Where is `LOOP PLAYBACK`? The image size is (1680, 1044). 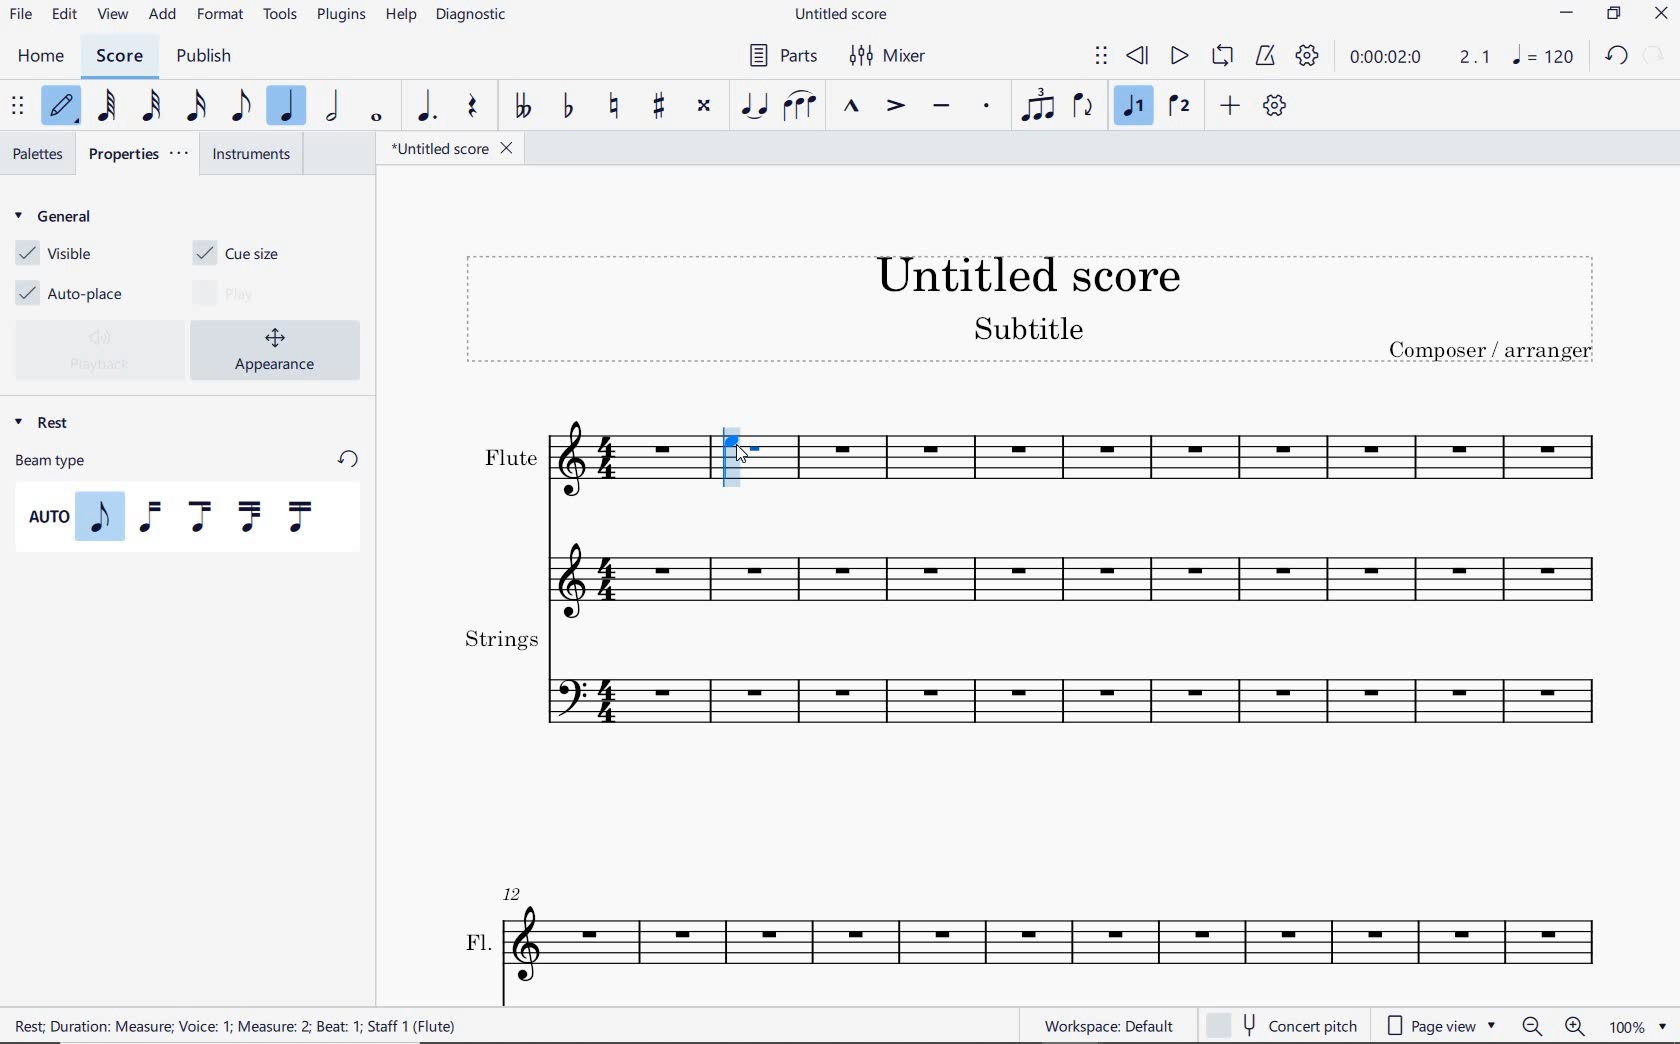
LOOP PLAYBACK is located at coordinates (1226, 58).